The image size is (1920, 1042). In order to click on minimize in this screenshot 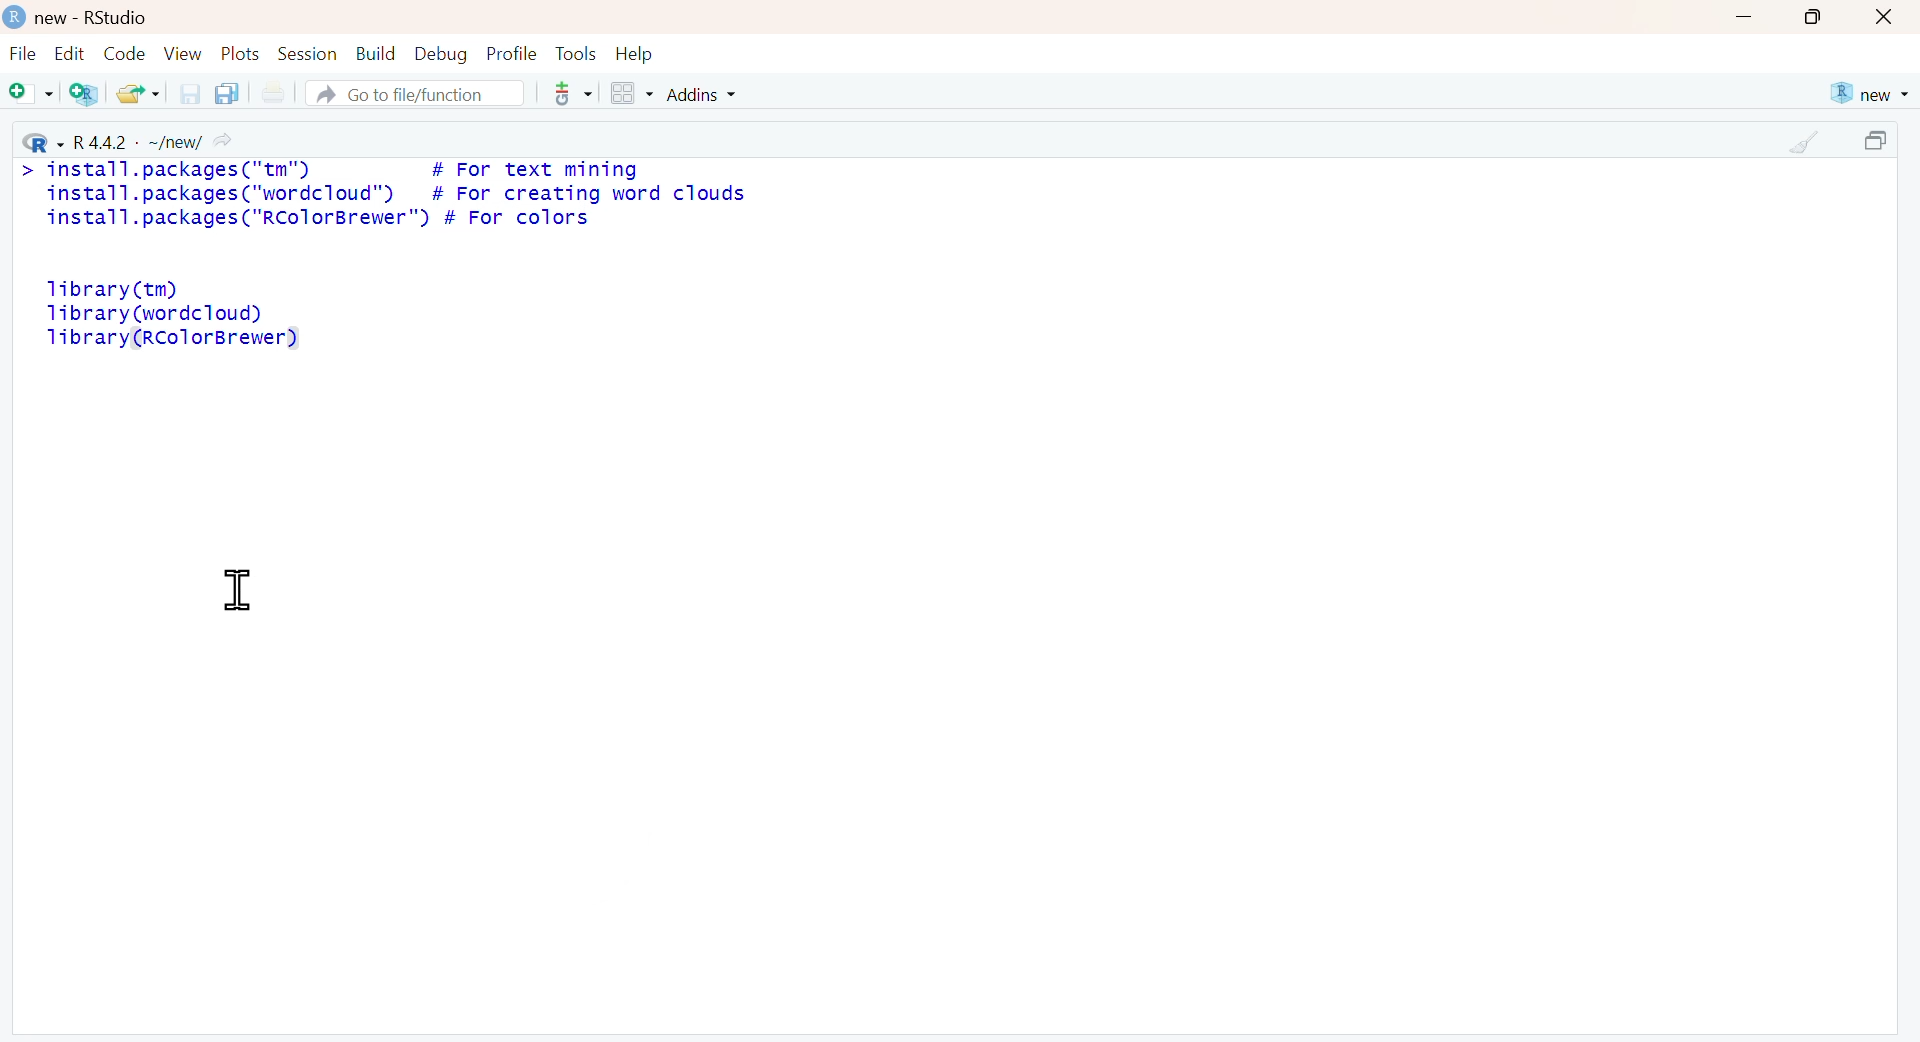, I will do `click(1745, 16)`.